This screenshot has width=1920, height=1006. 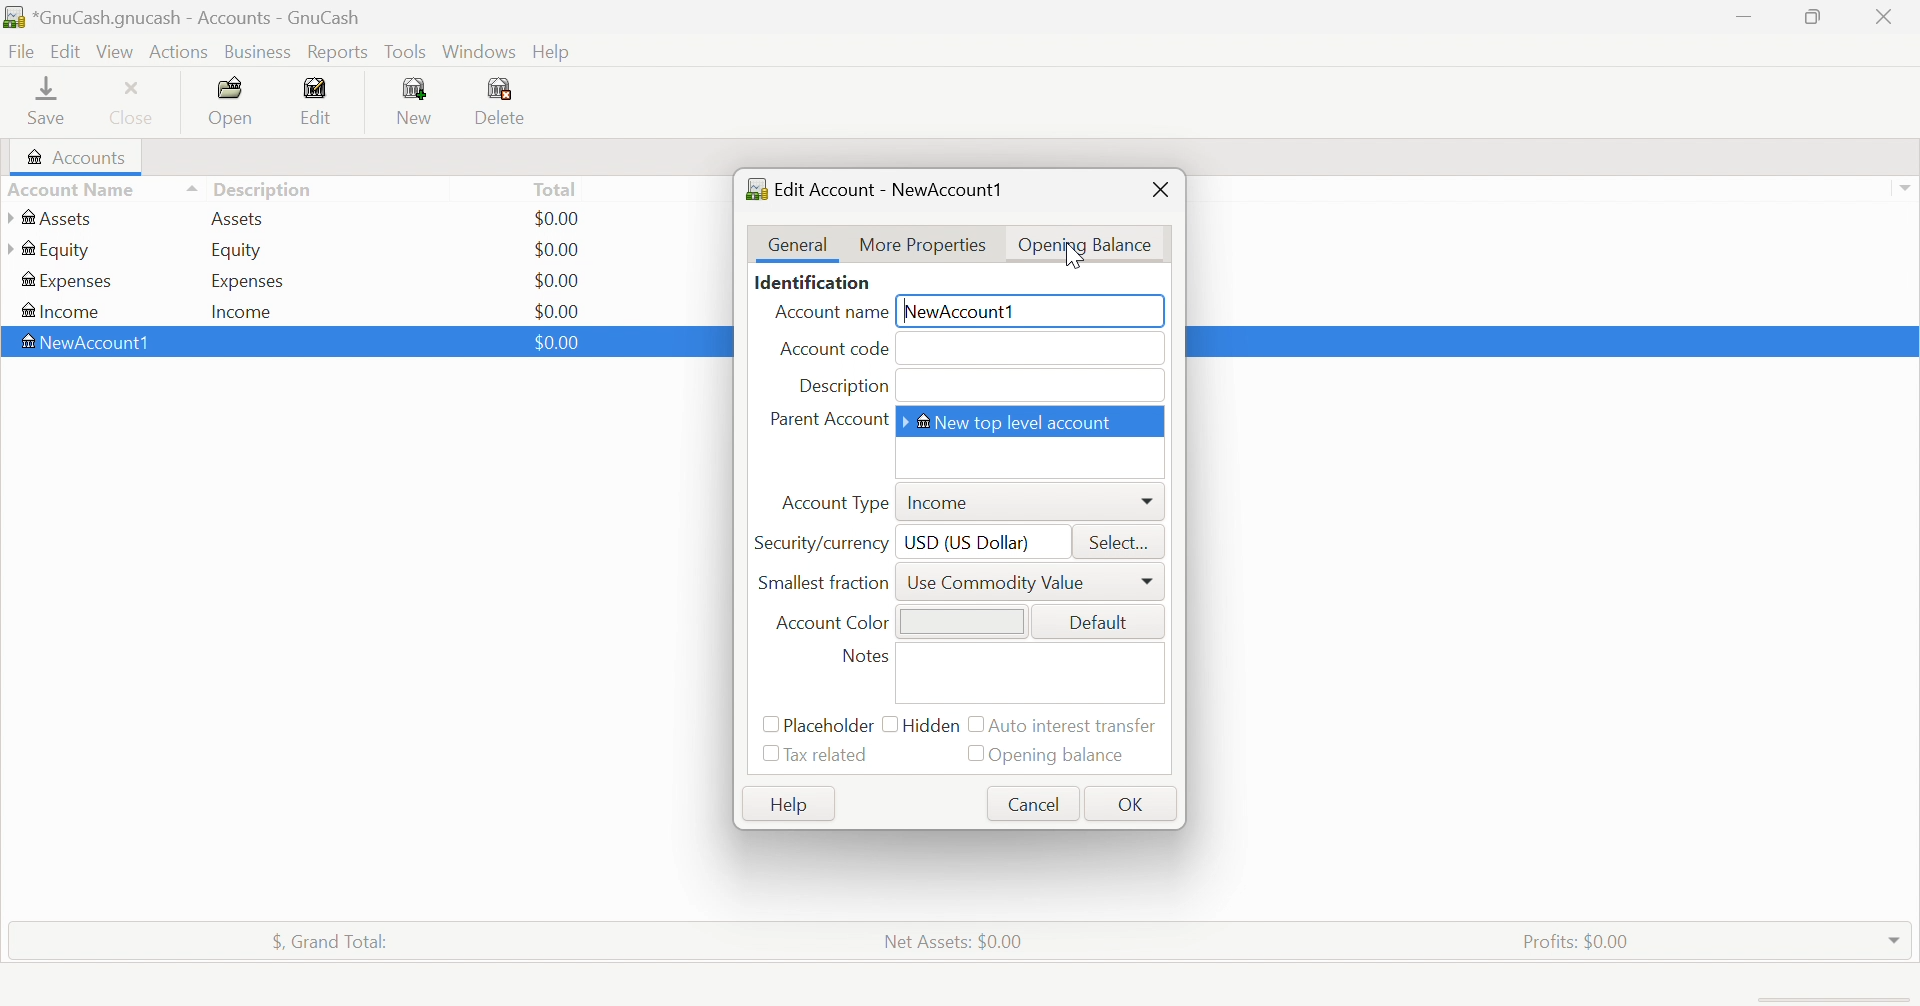 I want to click on Edit, so click(x=322, y=98).